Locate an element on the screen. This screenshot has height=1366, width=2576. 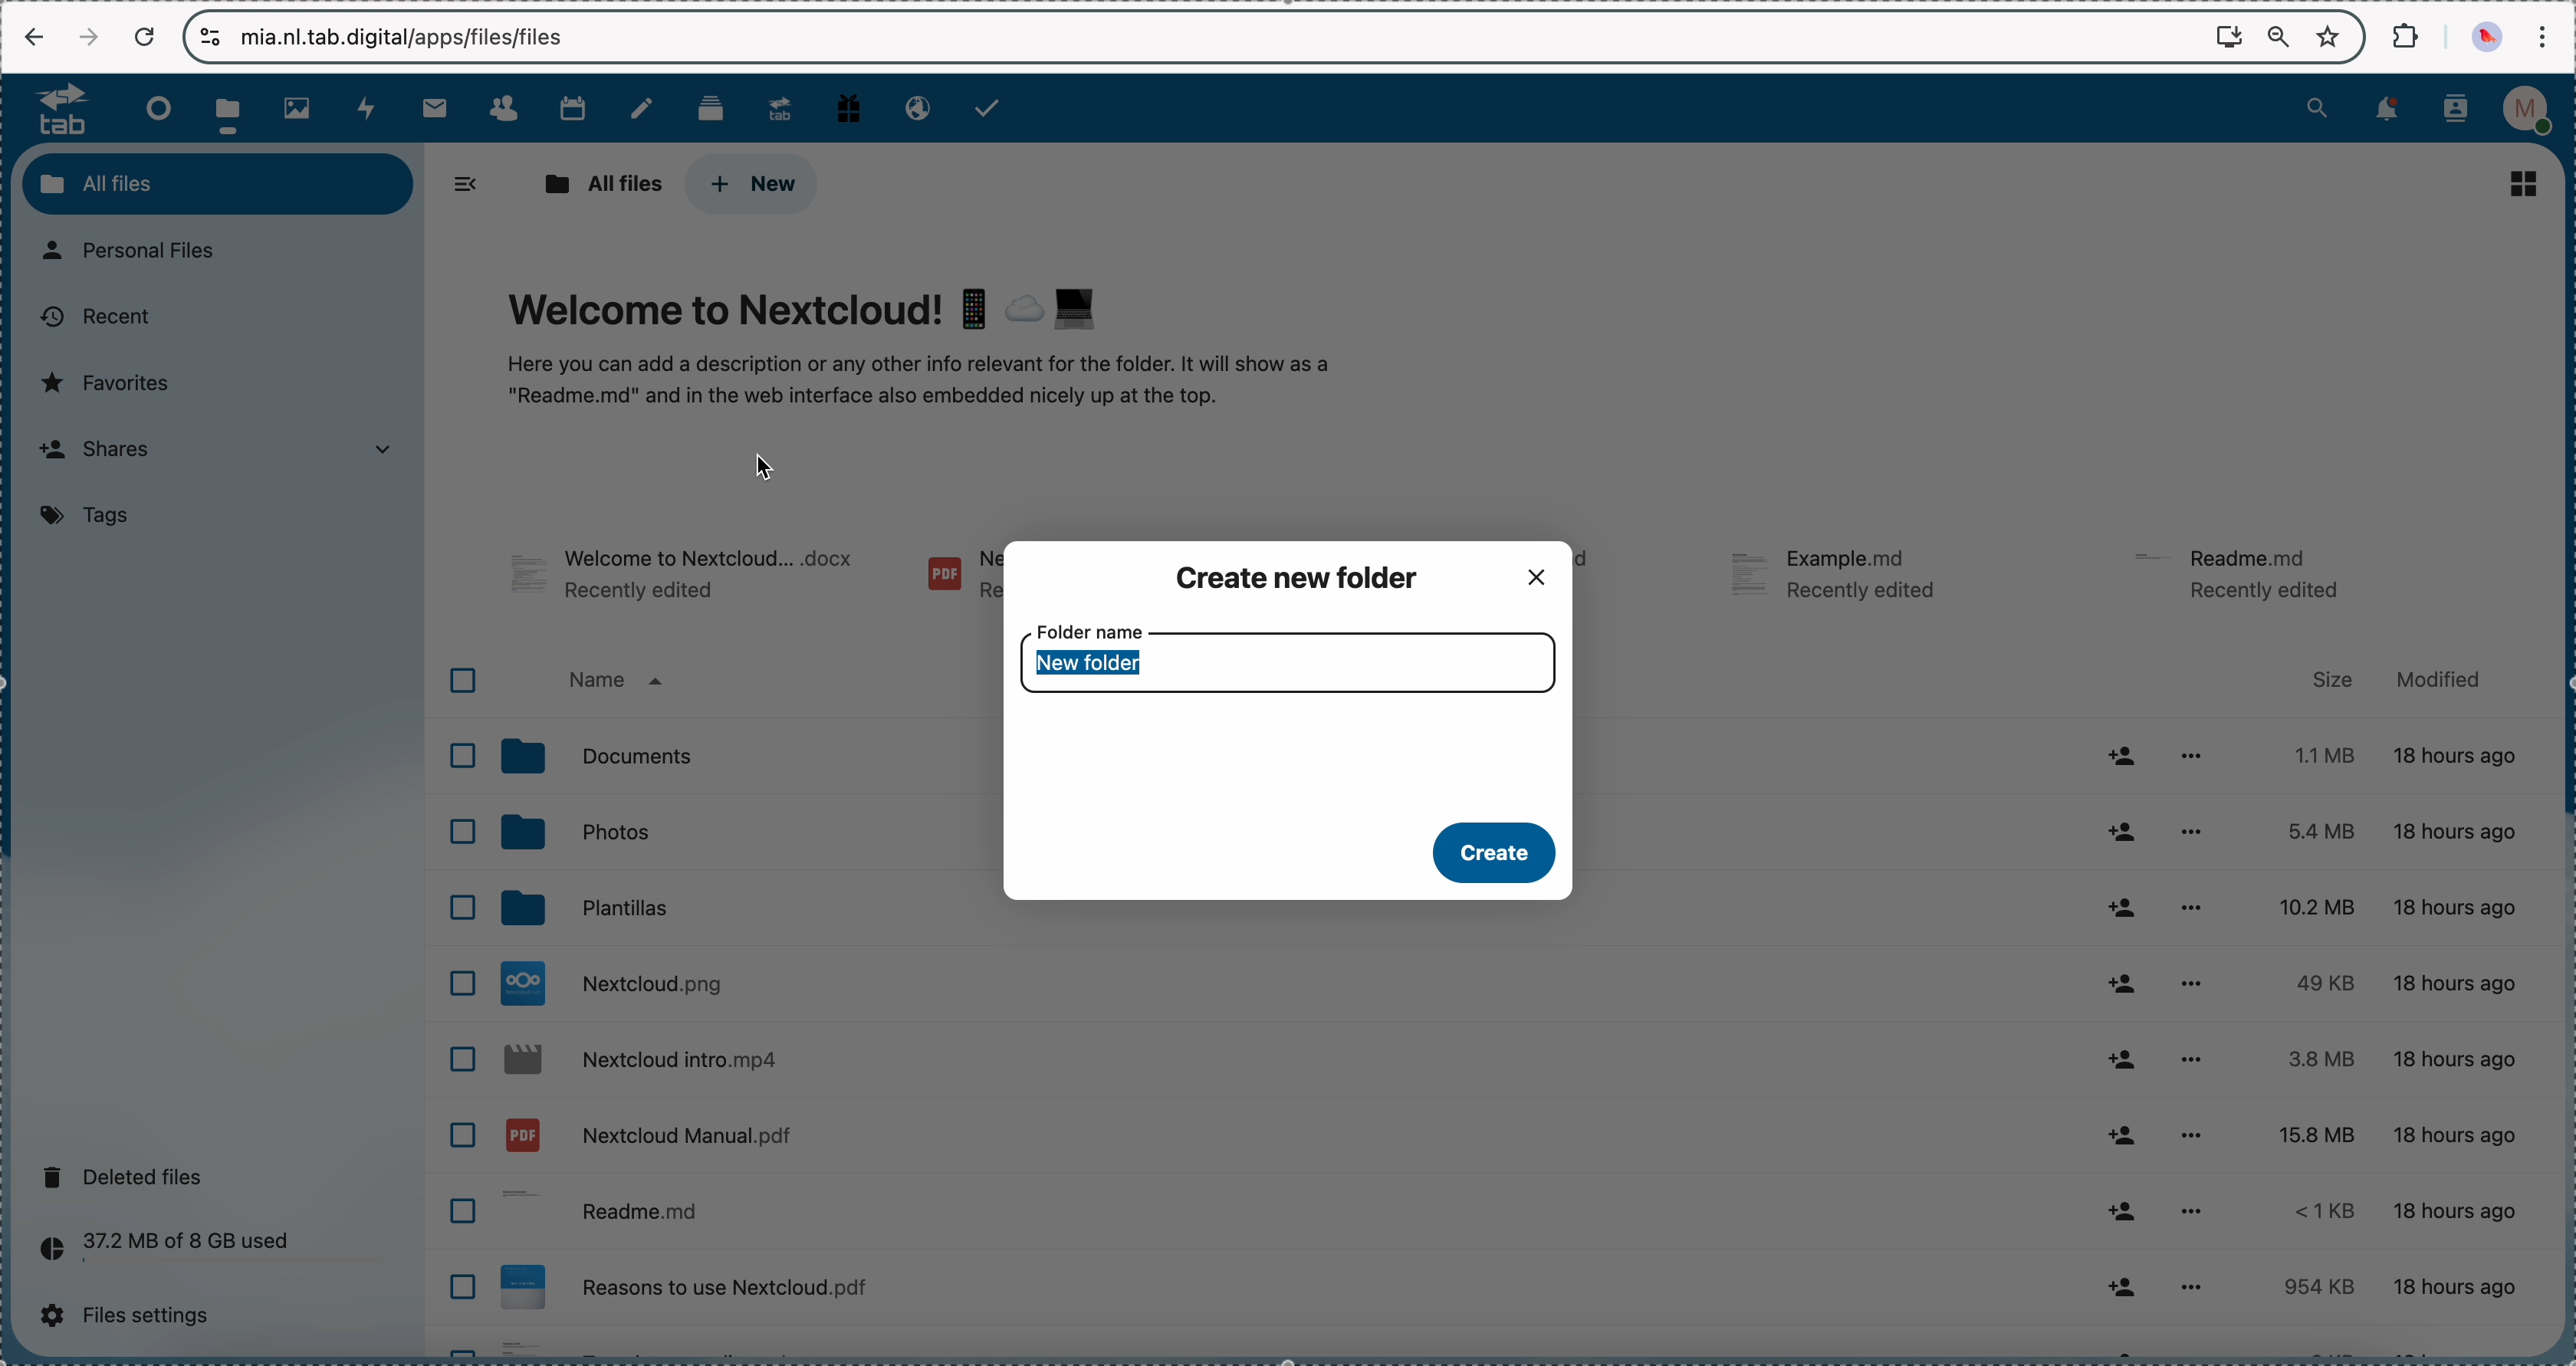
size is located at coordinates (2332, 679).